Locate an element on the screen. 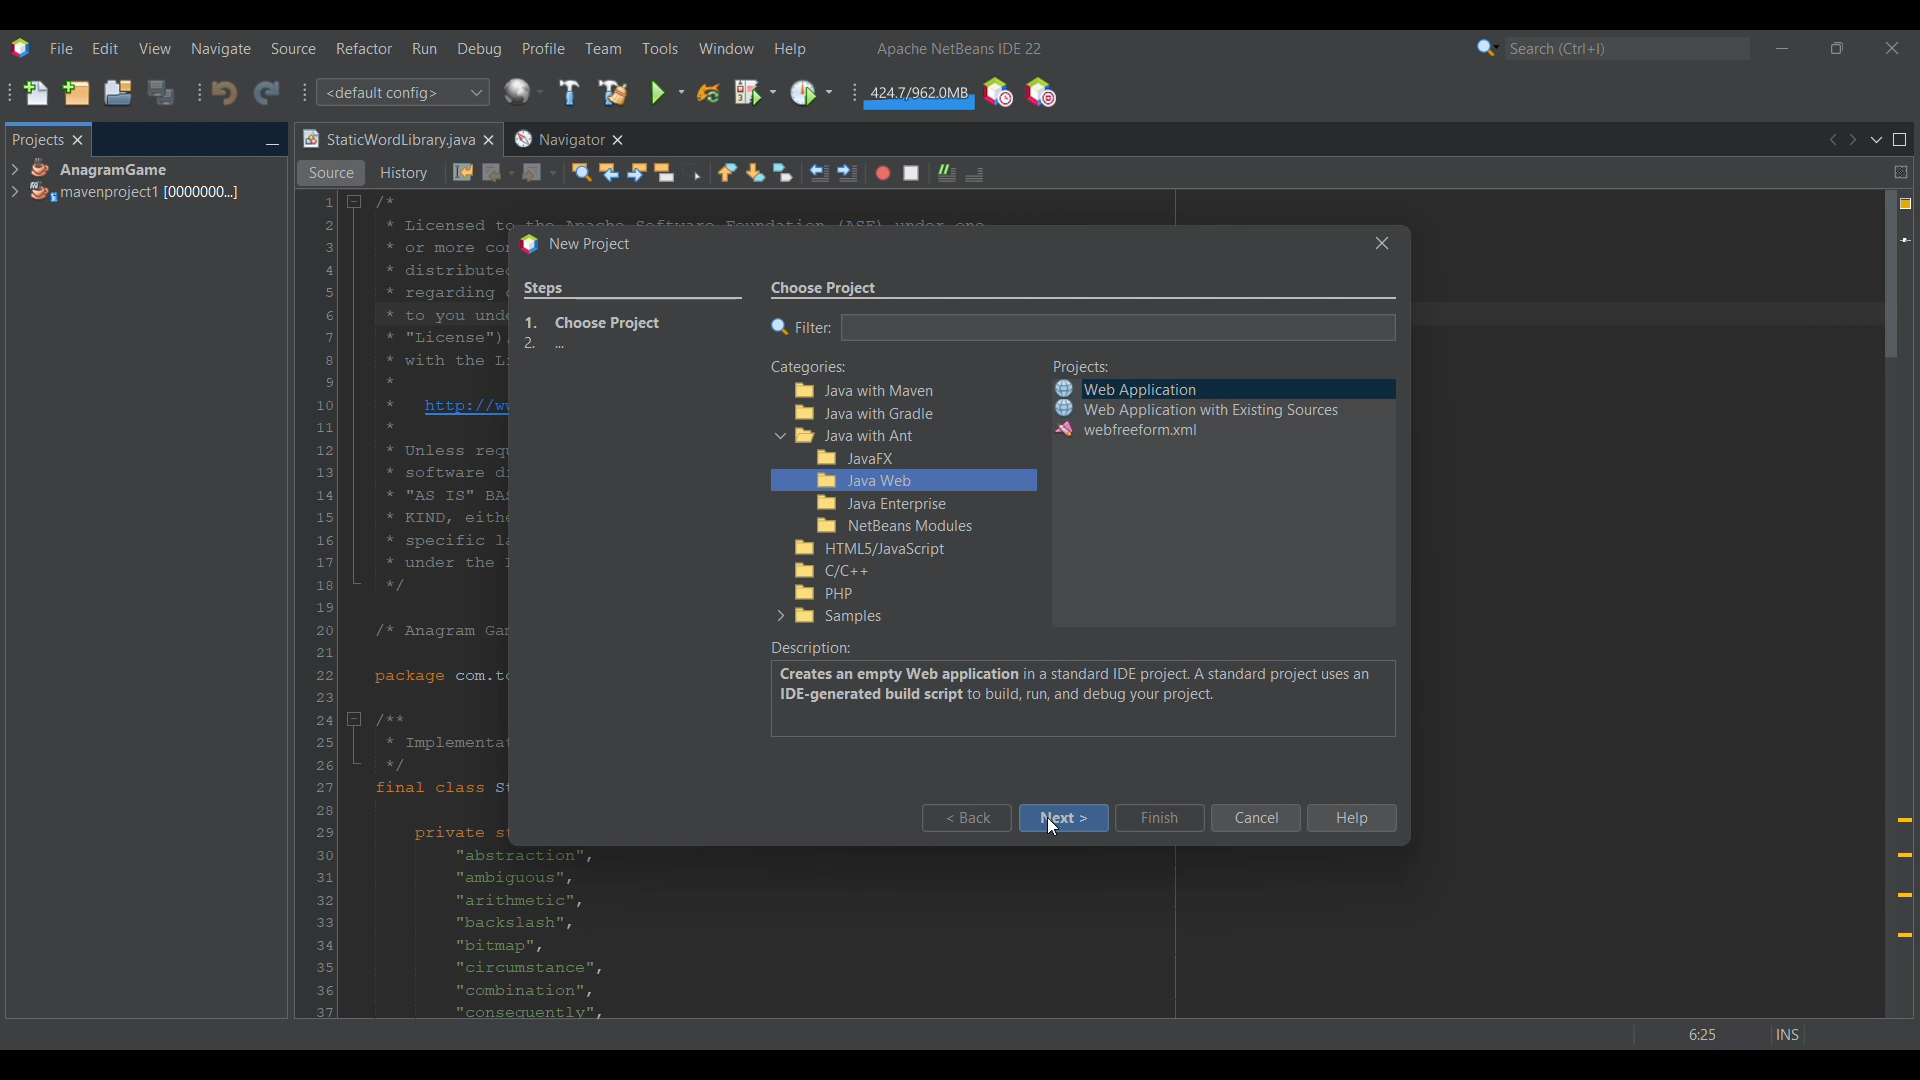 The image size is (1920, 1080). Text box is located at coordinates (1119, 327).